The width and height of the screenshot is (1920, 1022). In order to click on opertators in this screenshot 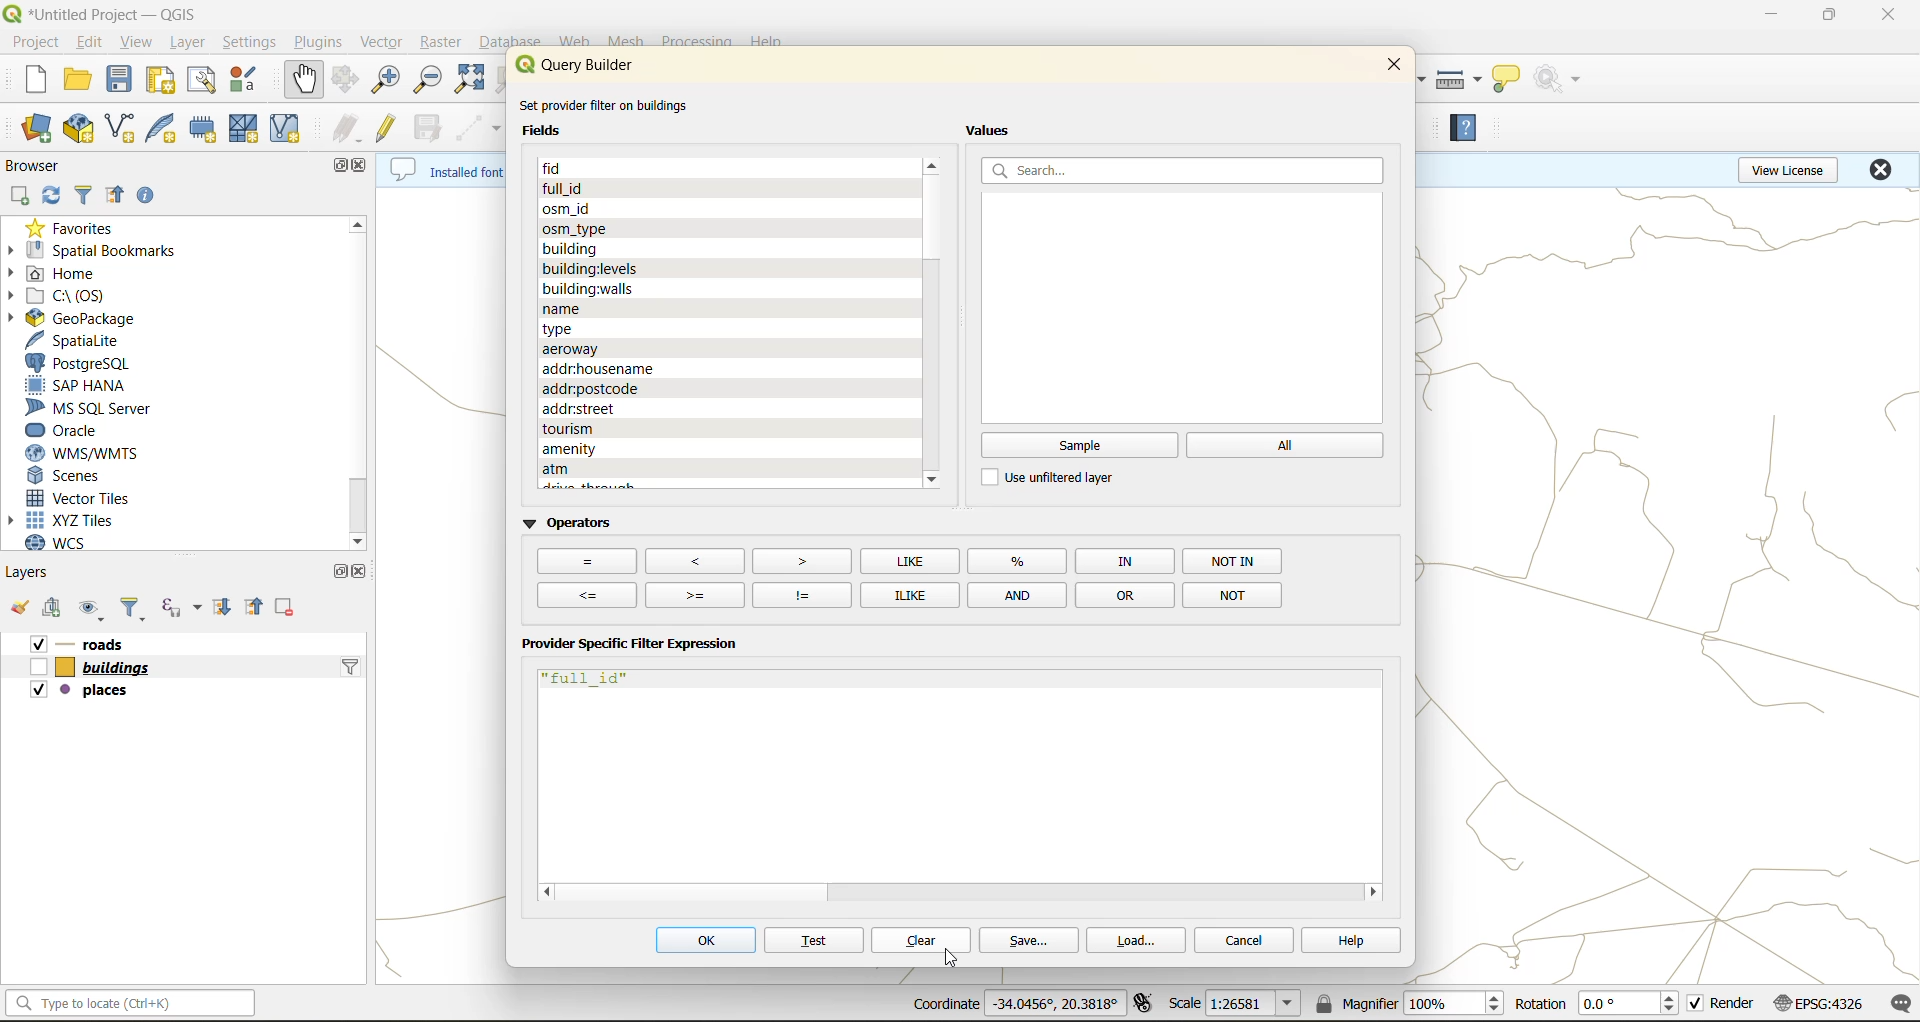, I will do `click(801, 594)`.